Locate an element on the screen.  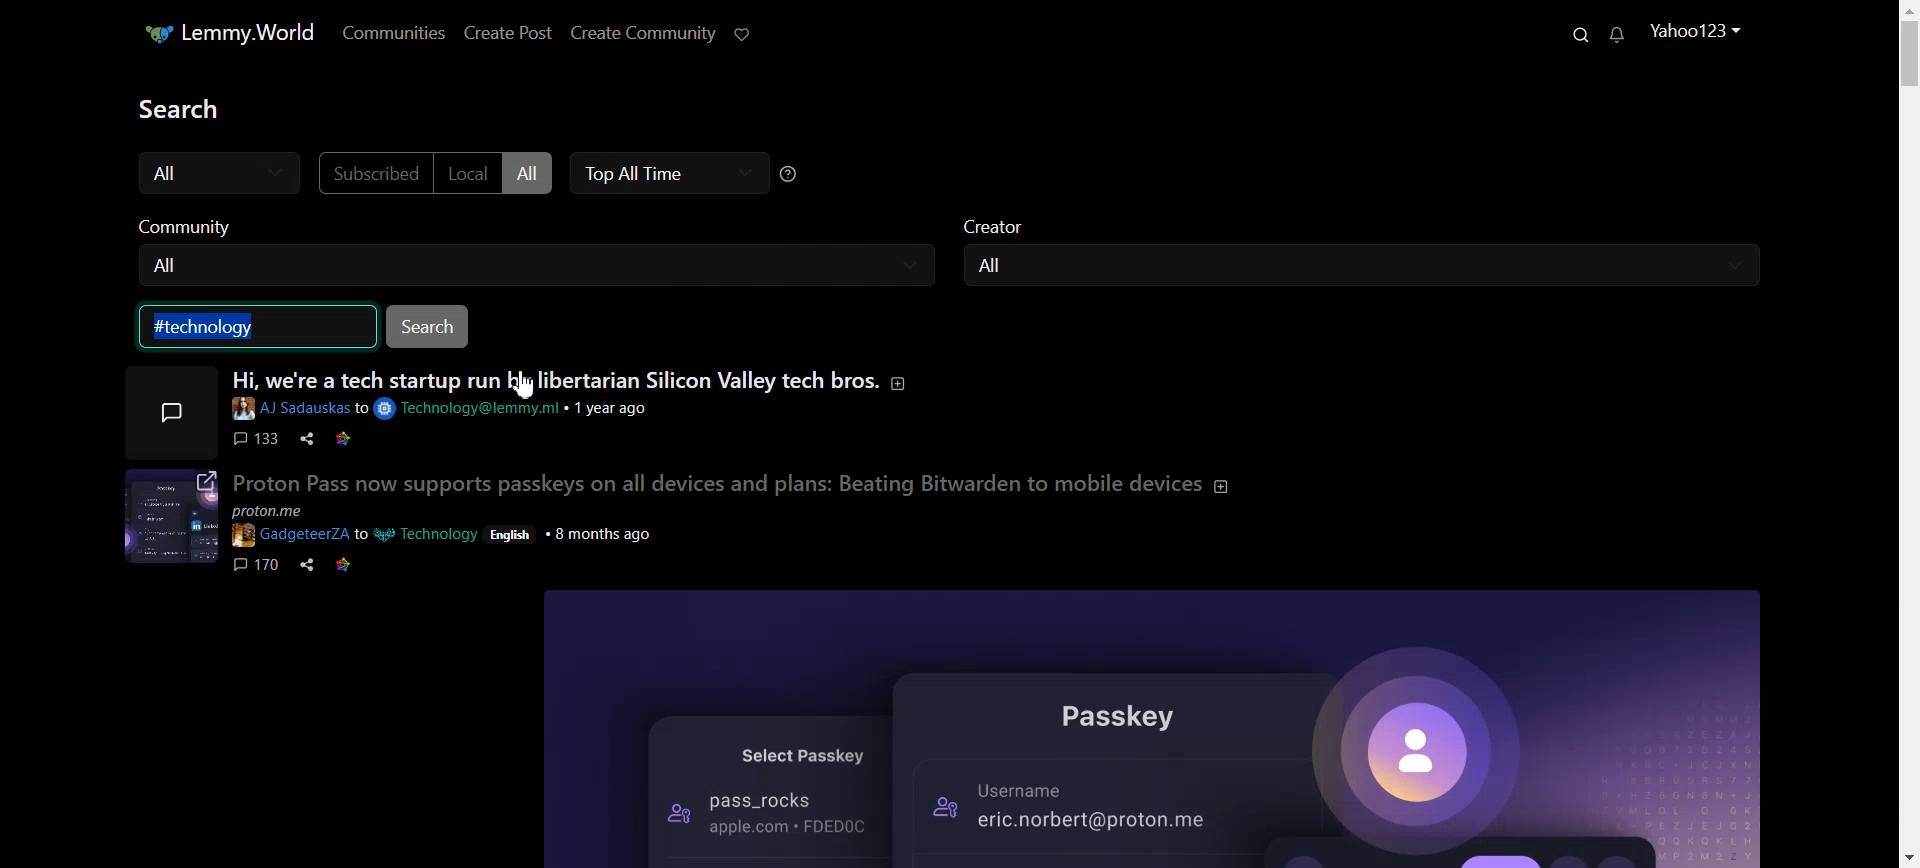
Create Community is located at coordinates (649, 32).